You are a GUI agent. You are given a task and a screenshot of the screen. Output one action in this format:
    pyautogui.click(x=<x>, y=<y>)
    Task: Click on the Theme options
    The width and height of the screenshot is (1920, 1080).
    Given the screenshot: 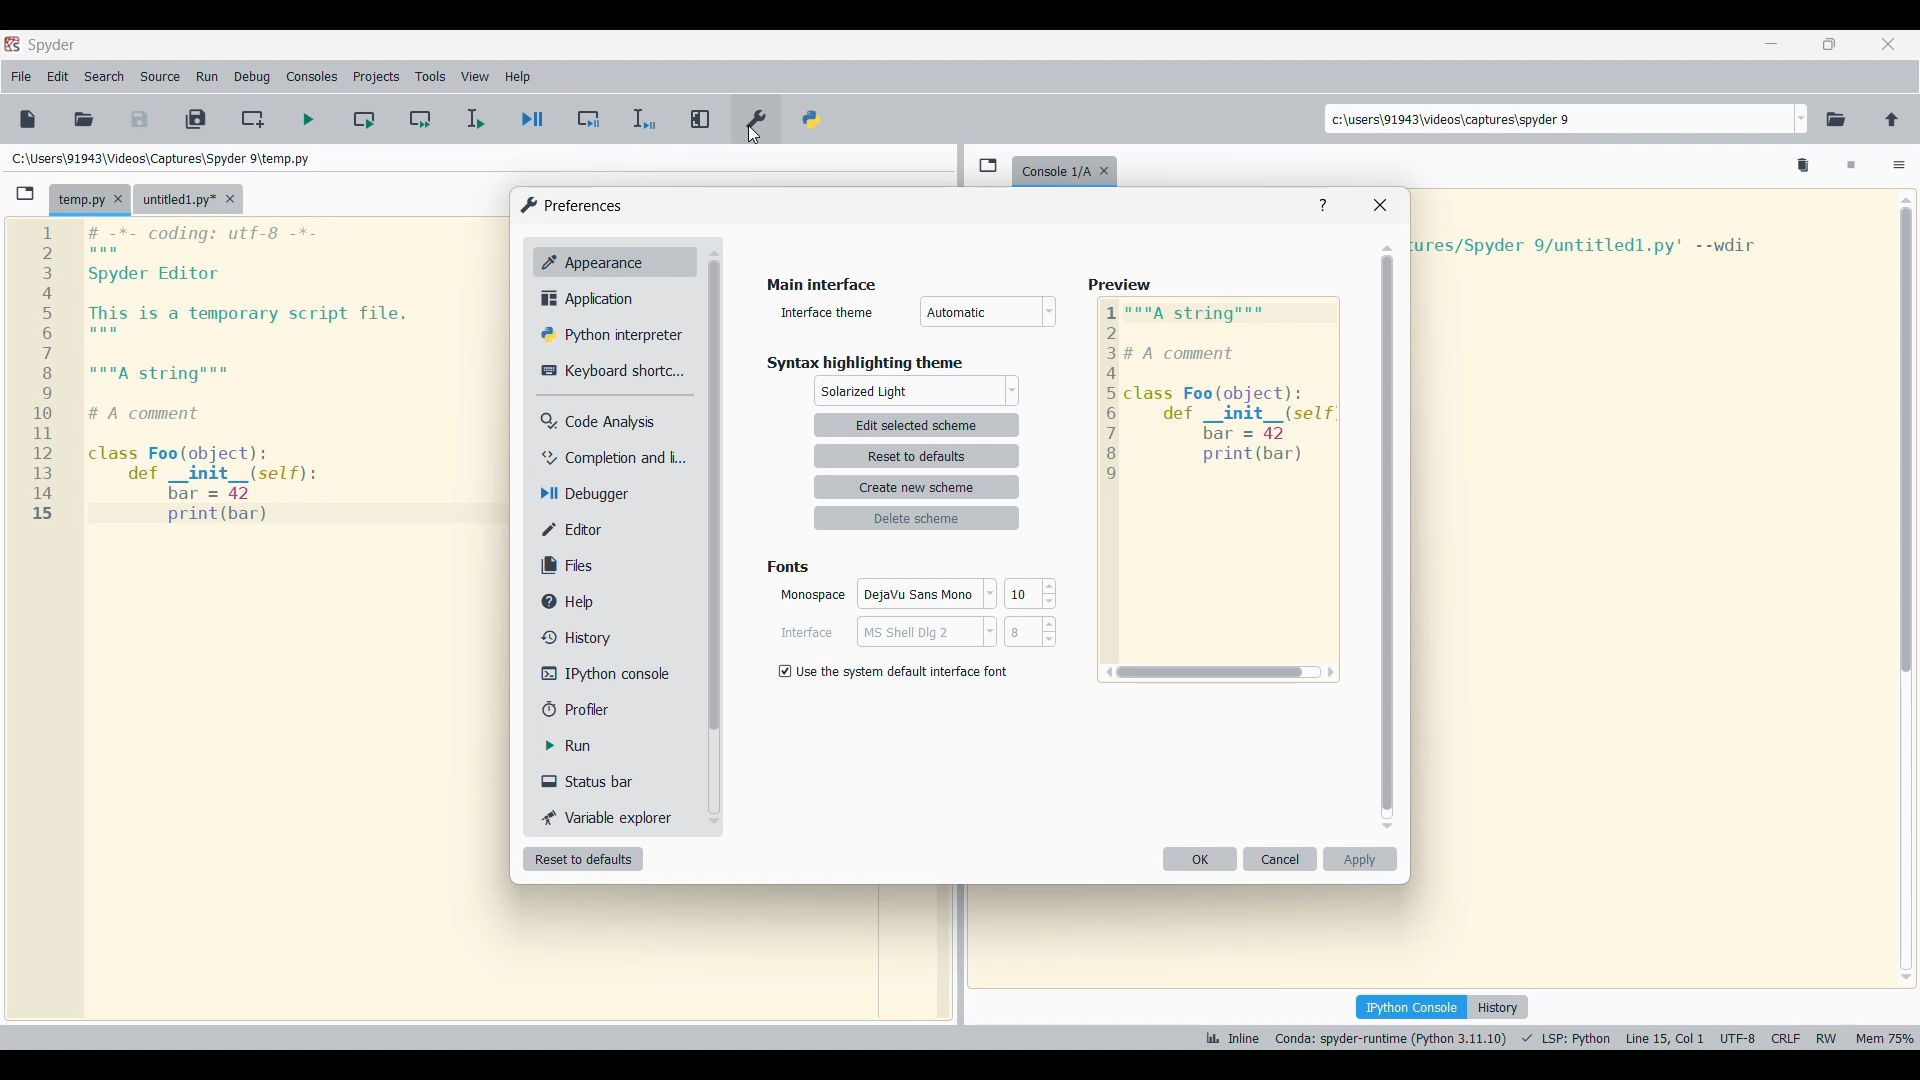 What is the action you would take?
    pyautogui.click(x=918, y=391)
    